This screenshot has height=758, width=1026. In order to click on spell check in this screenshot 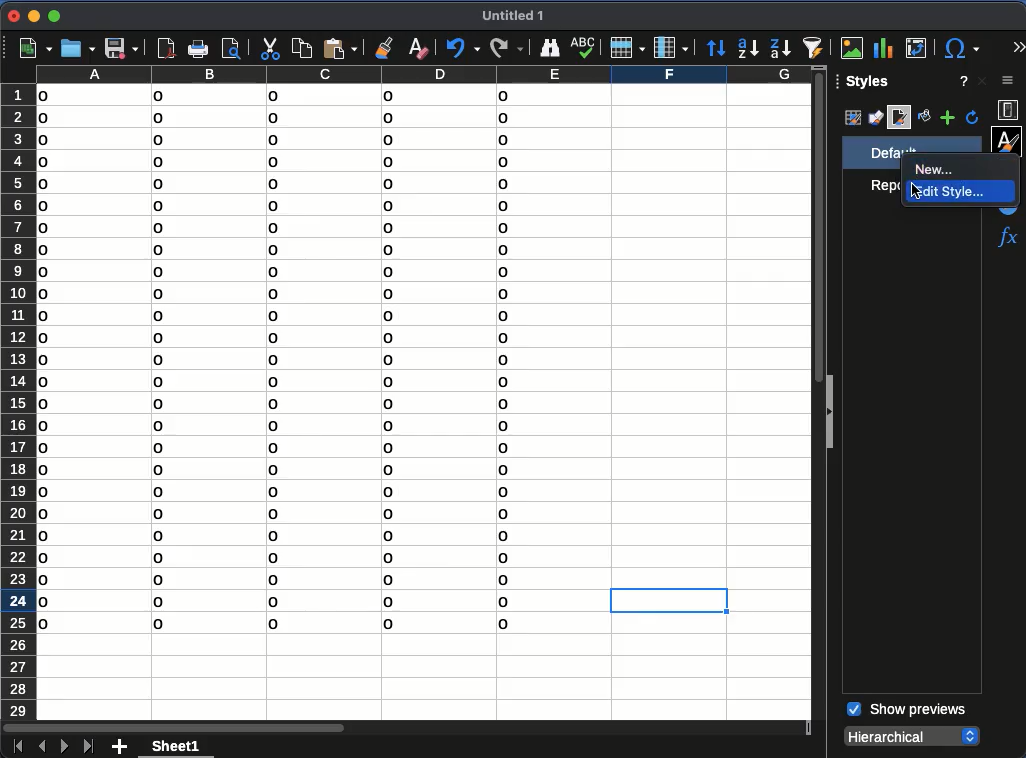, I will do `click(583, 48)`.